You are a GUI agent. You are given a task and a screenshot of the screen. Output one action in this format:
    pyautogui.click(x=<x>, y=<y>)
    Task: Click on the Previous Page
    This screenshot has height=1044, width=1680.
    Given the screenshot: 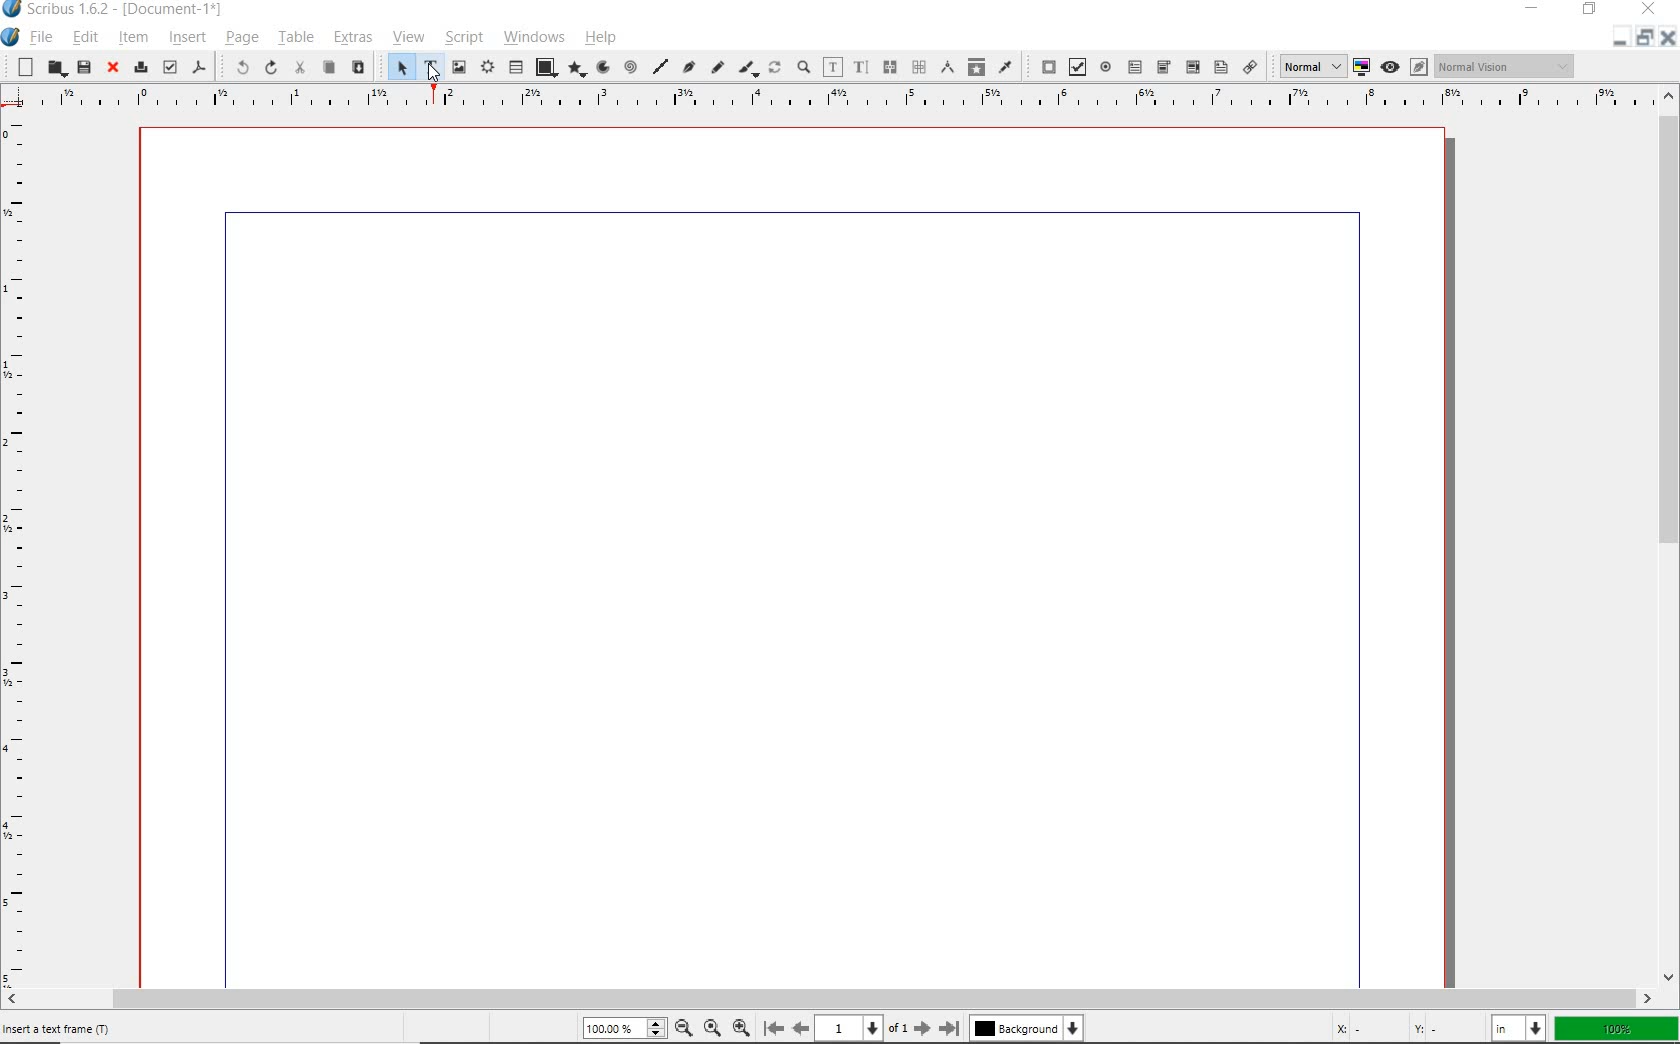 What is the action you would take?
    pyautogui.click(x=802, y=1030)
    